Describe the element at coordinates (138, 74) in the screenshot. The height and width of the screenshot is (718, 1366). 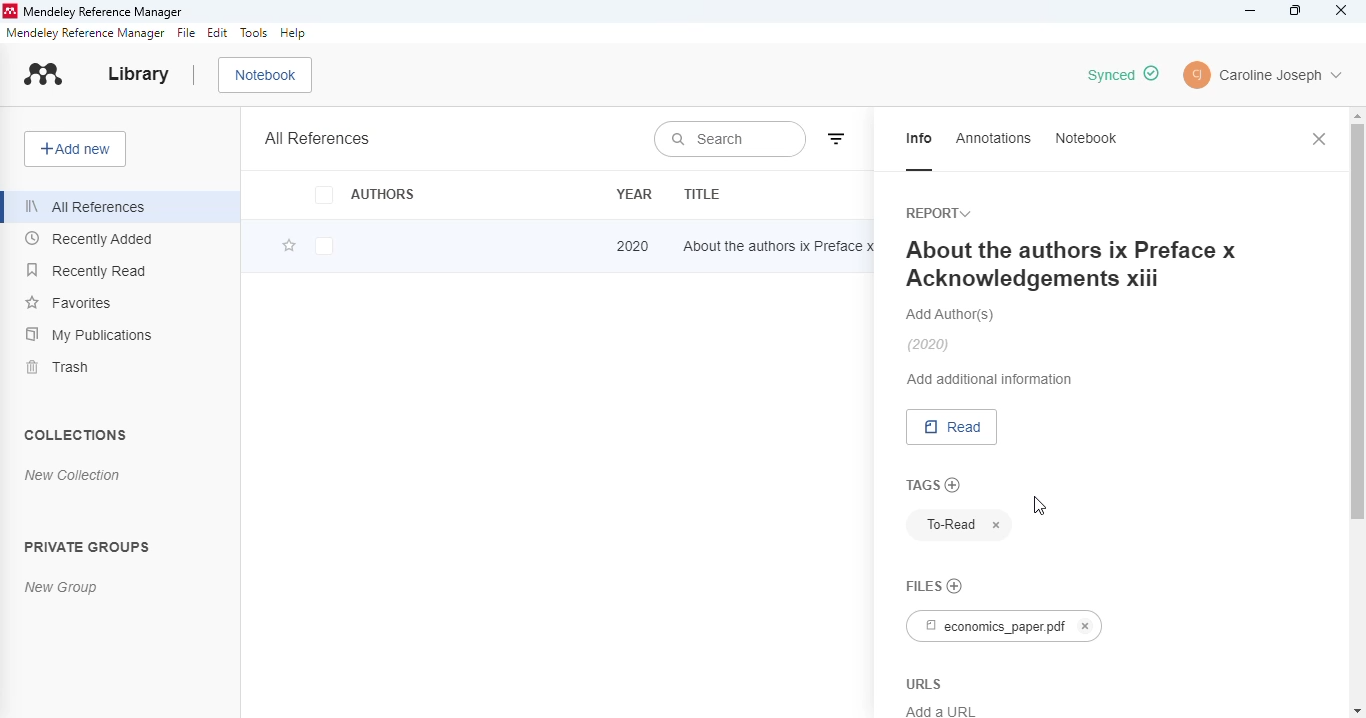
I see `library` at that location.